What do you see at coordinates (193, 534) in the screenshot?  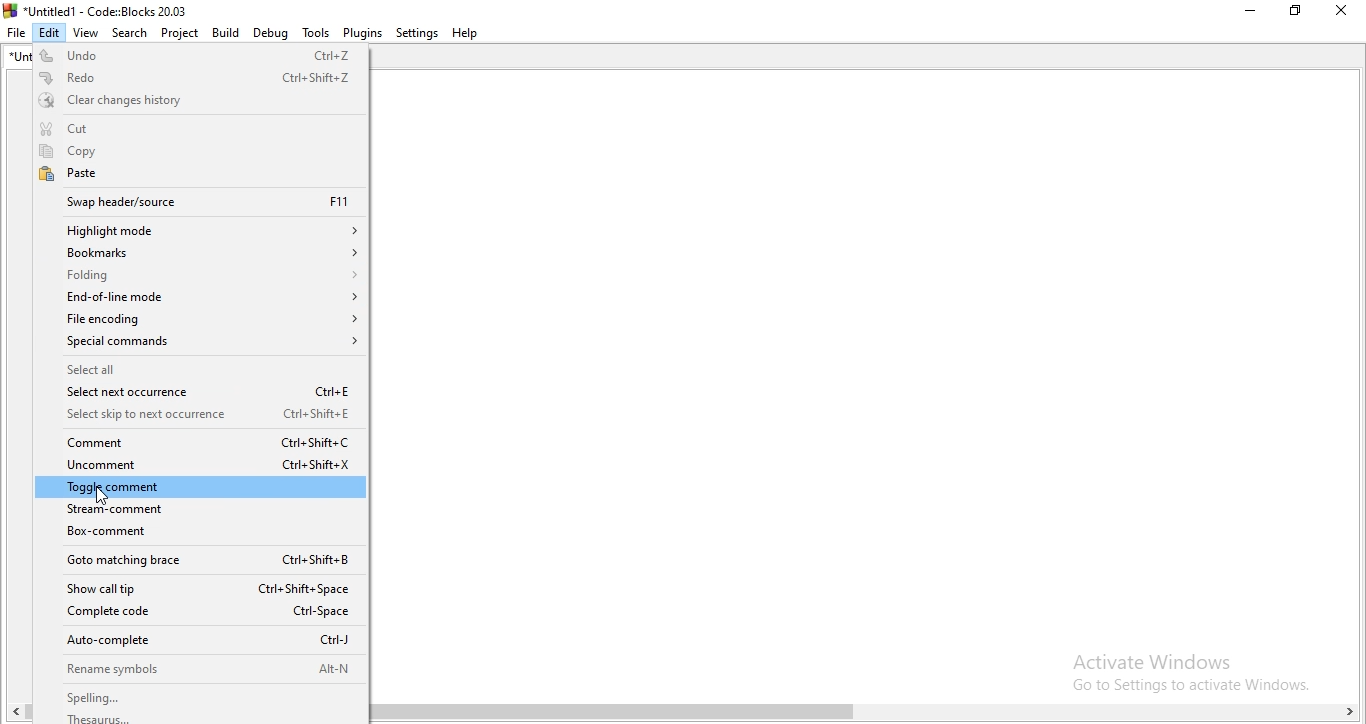 I see `Box-comment` at bounding box center [193, 534].